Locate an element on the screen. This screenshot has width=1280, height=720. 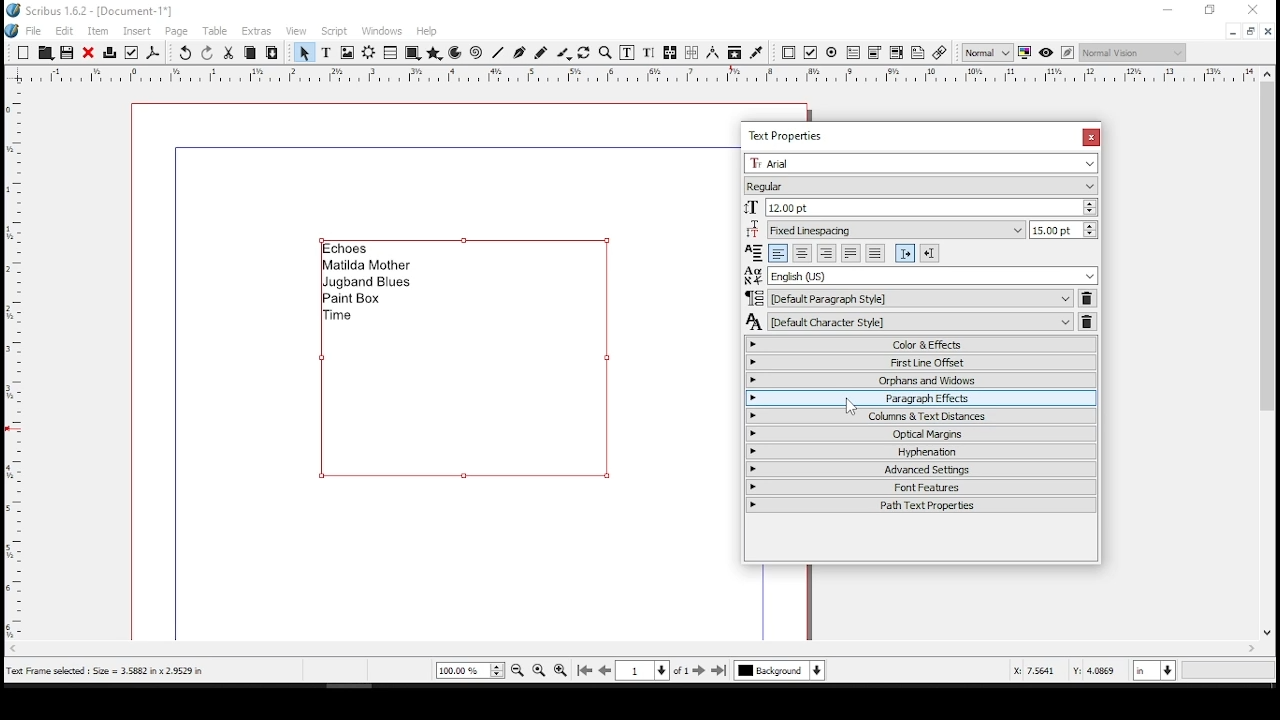
character style is located at coordinates (909, 322).